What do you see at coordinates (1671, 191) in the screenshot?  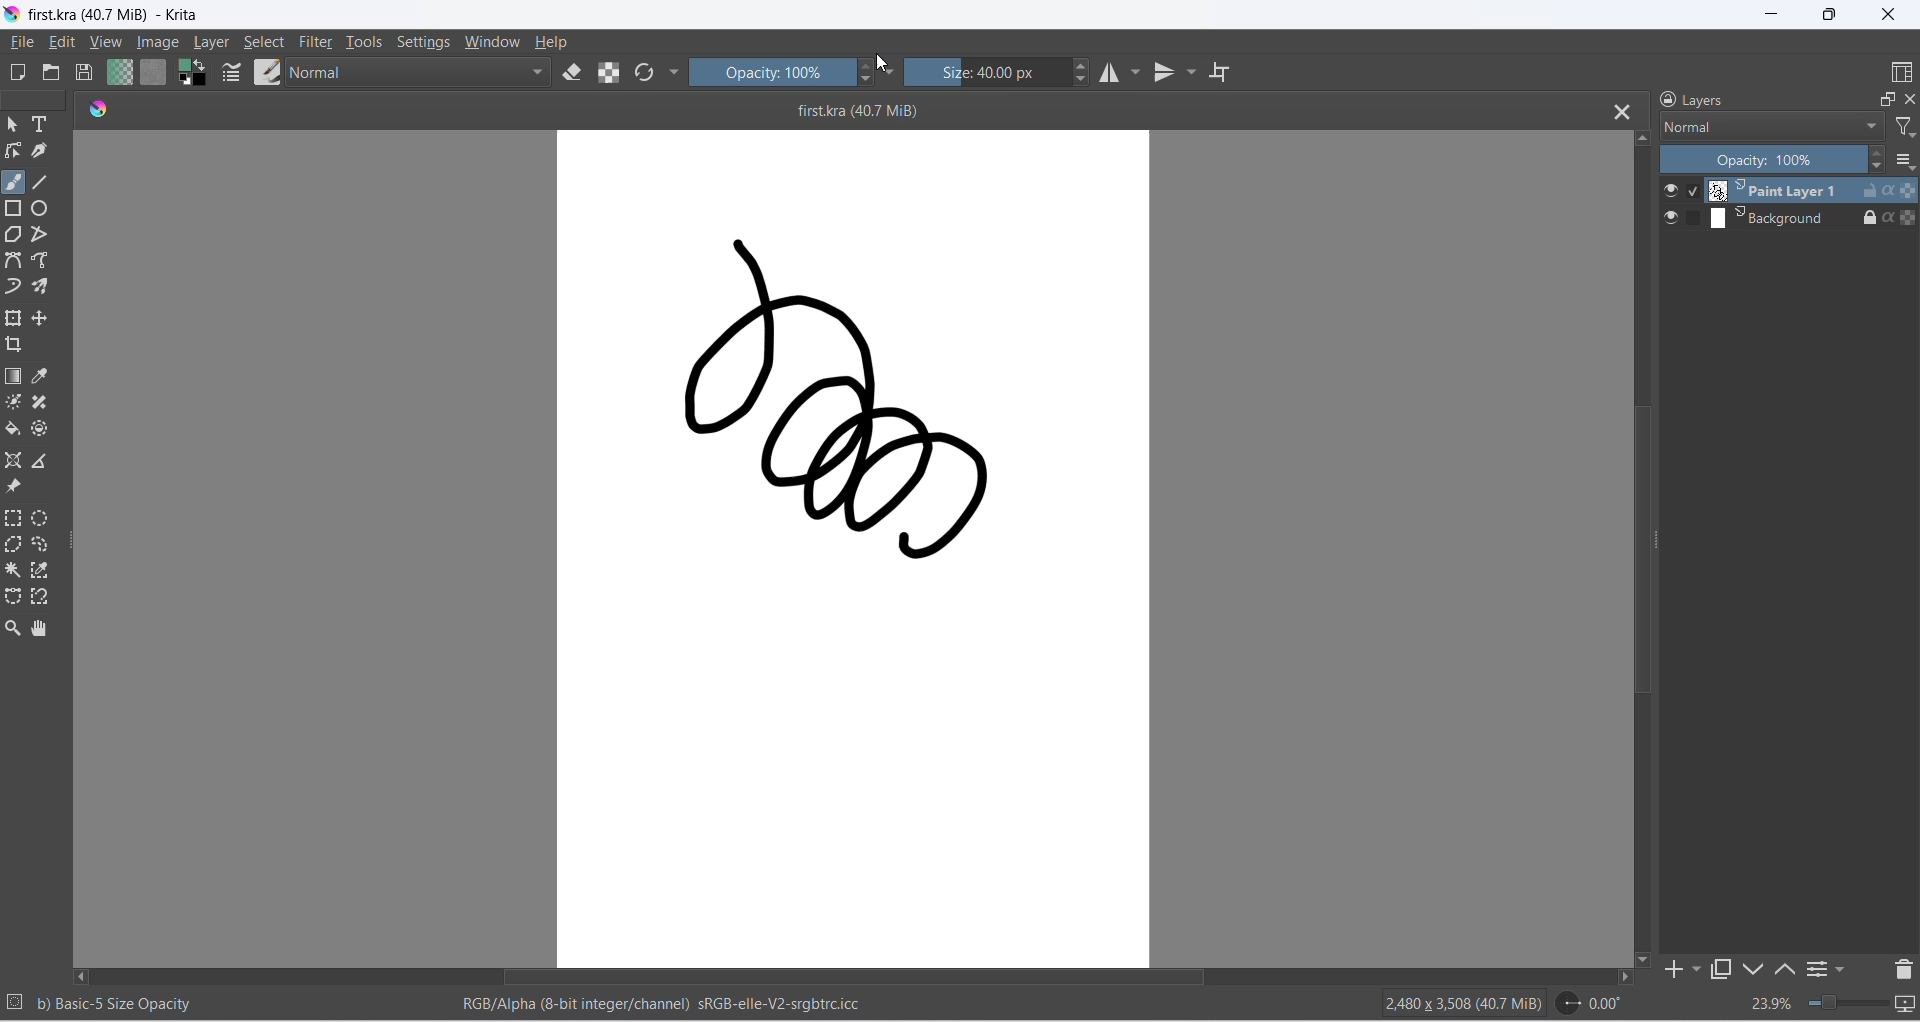 I see `Visibility` at bounding box center [1671, 191].